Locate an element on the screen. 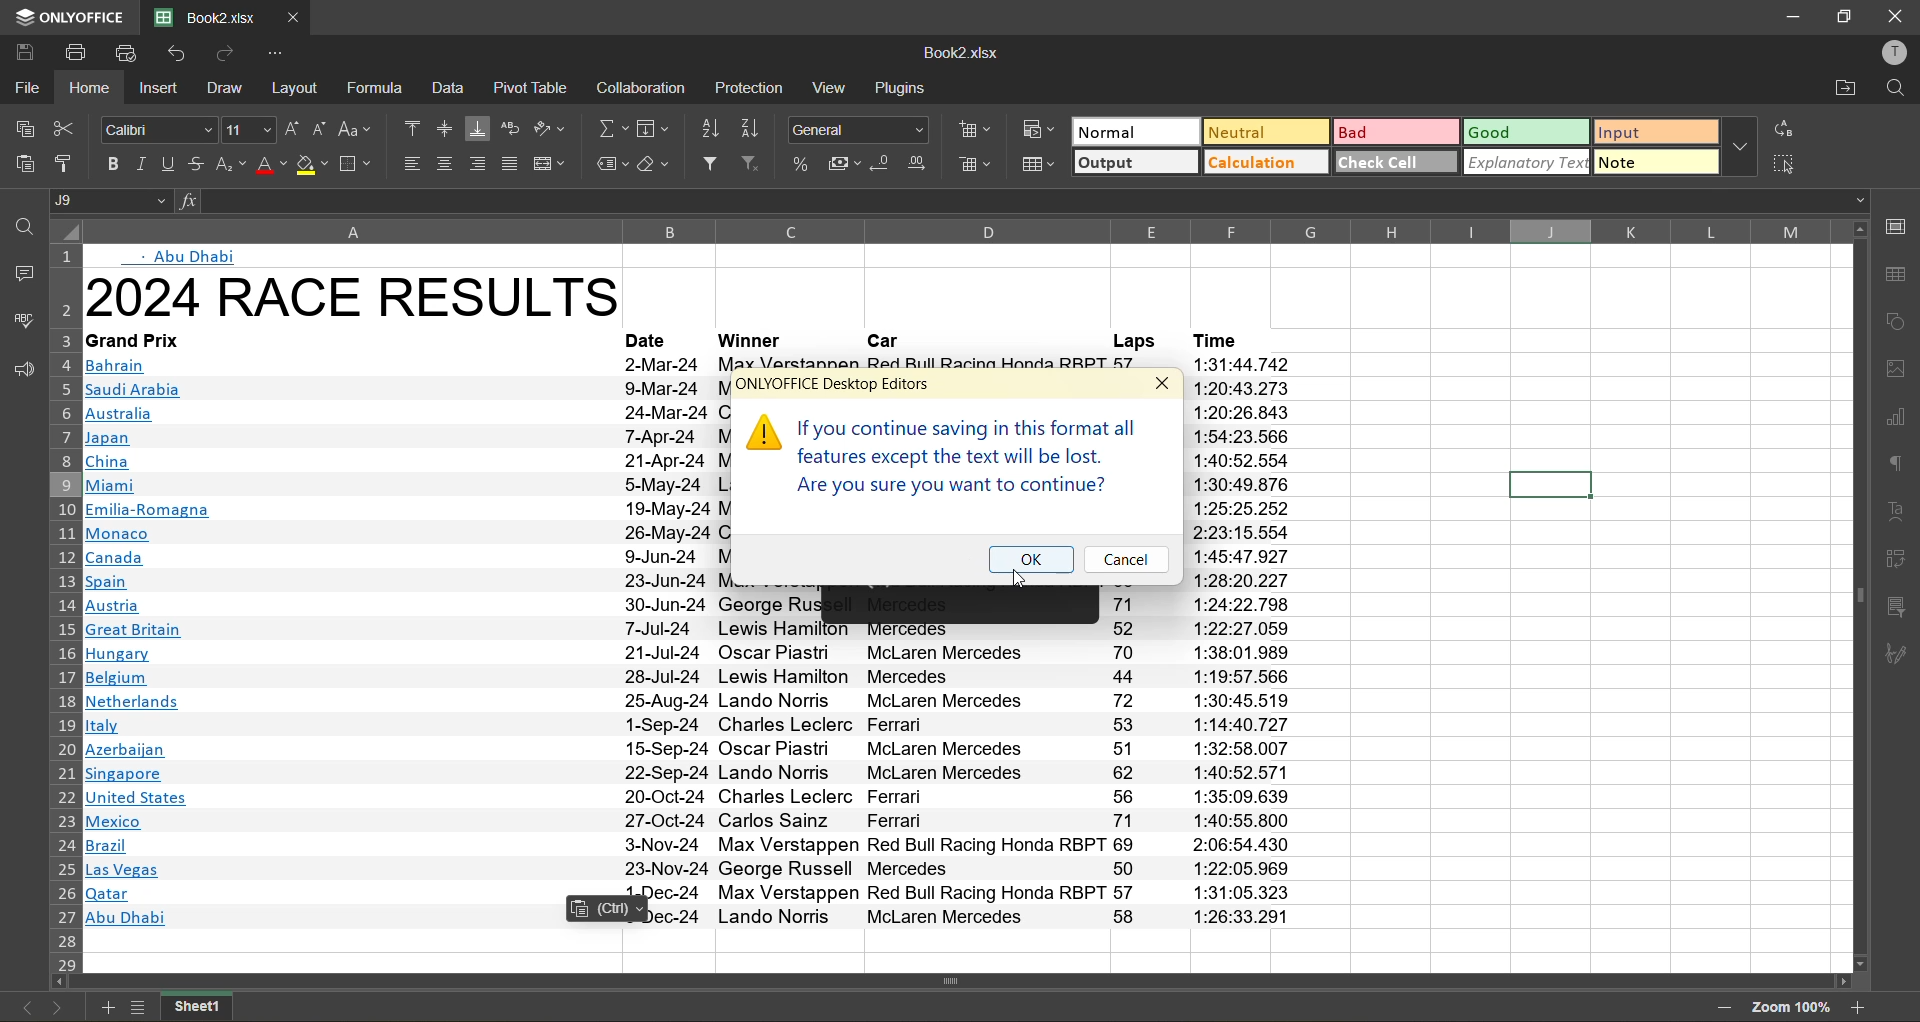 The height and width of the screenshot is (1022, 1920). undo is located at coordinates (178, 52).